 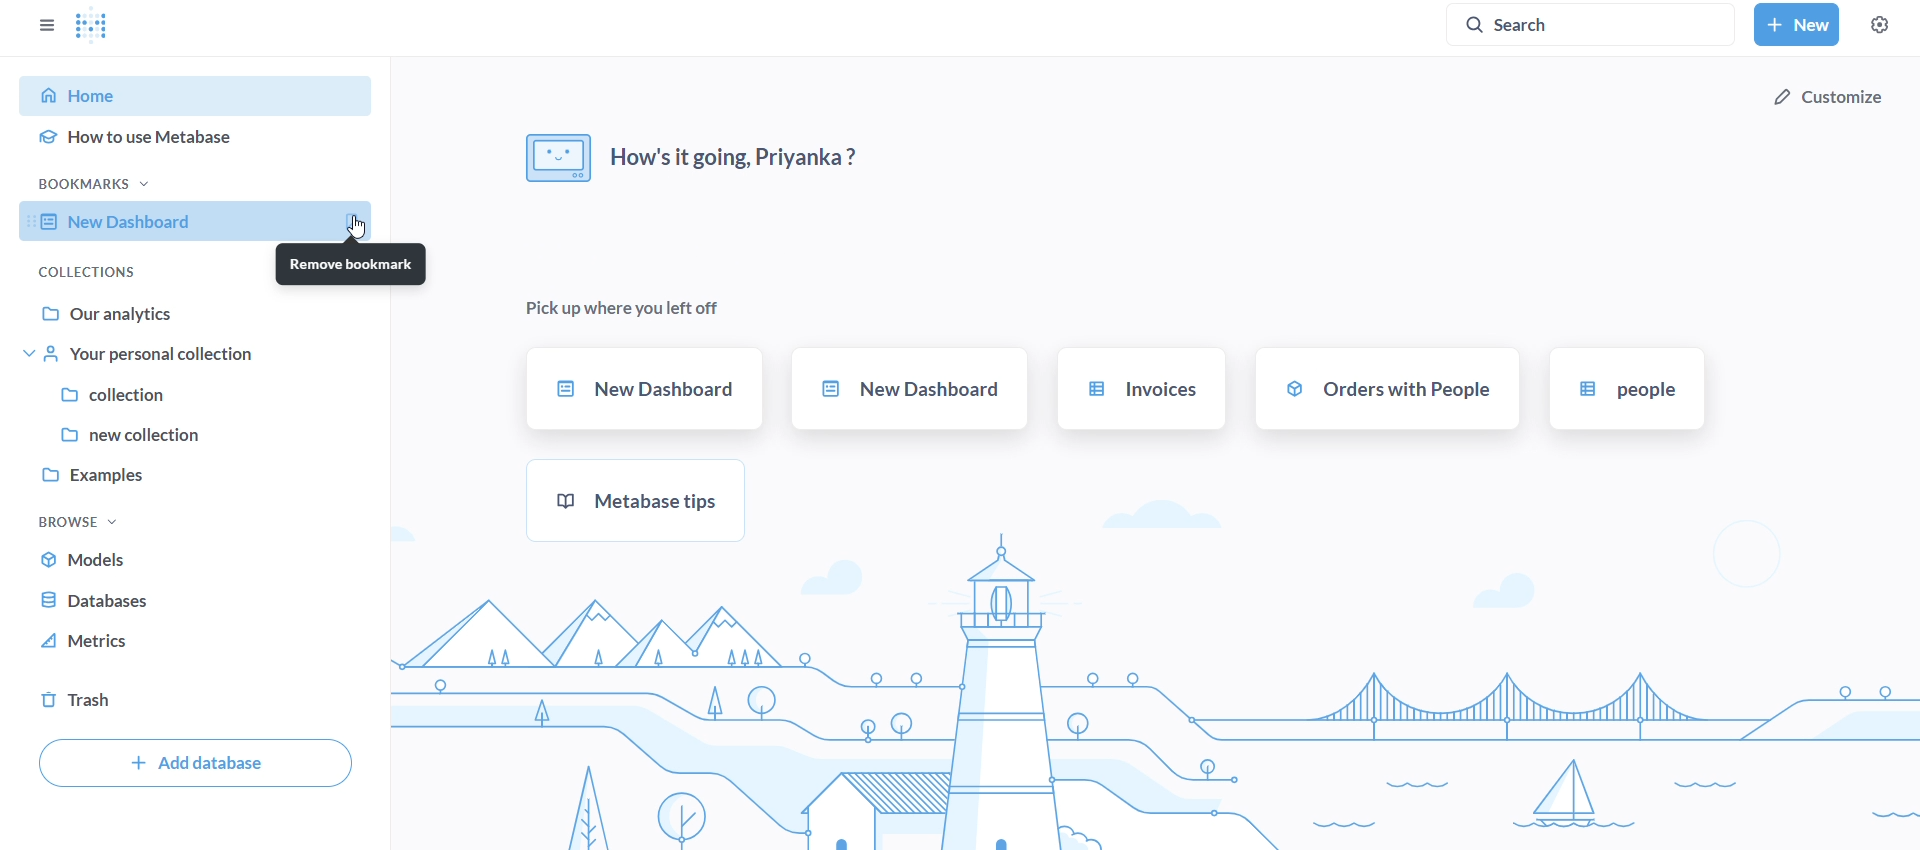 What do you see at coordinates (199, 396) in the screenshot?
I see `collection` at bounding box center [199, 396].